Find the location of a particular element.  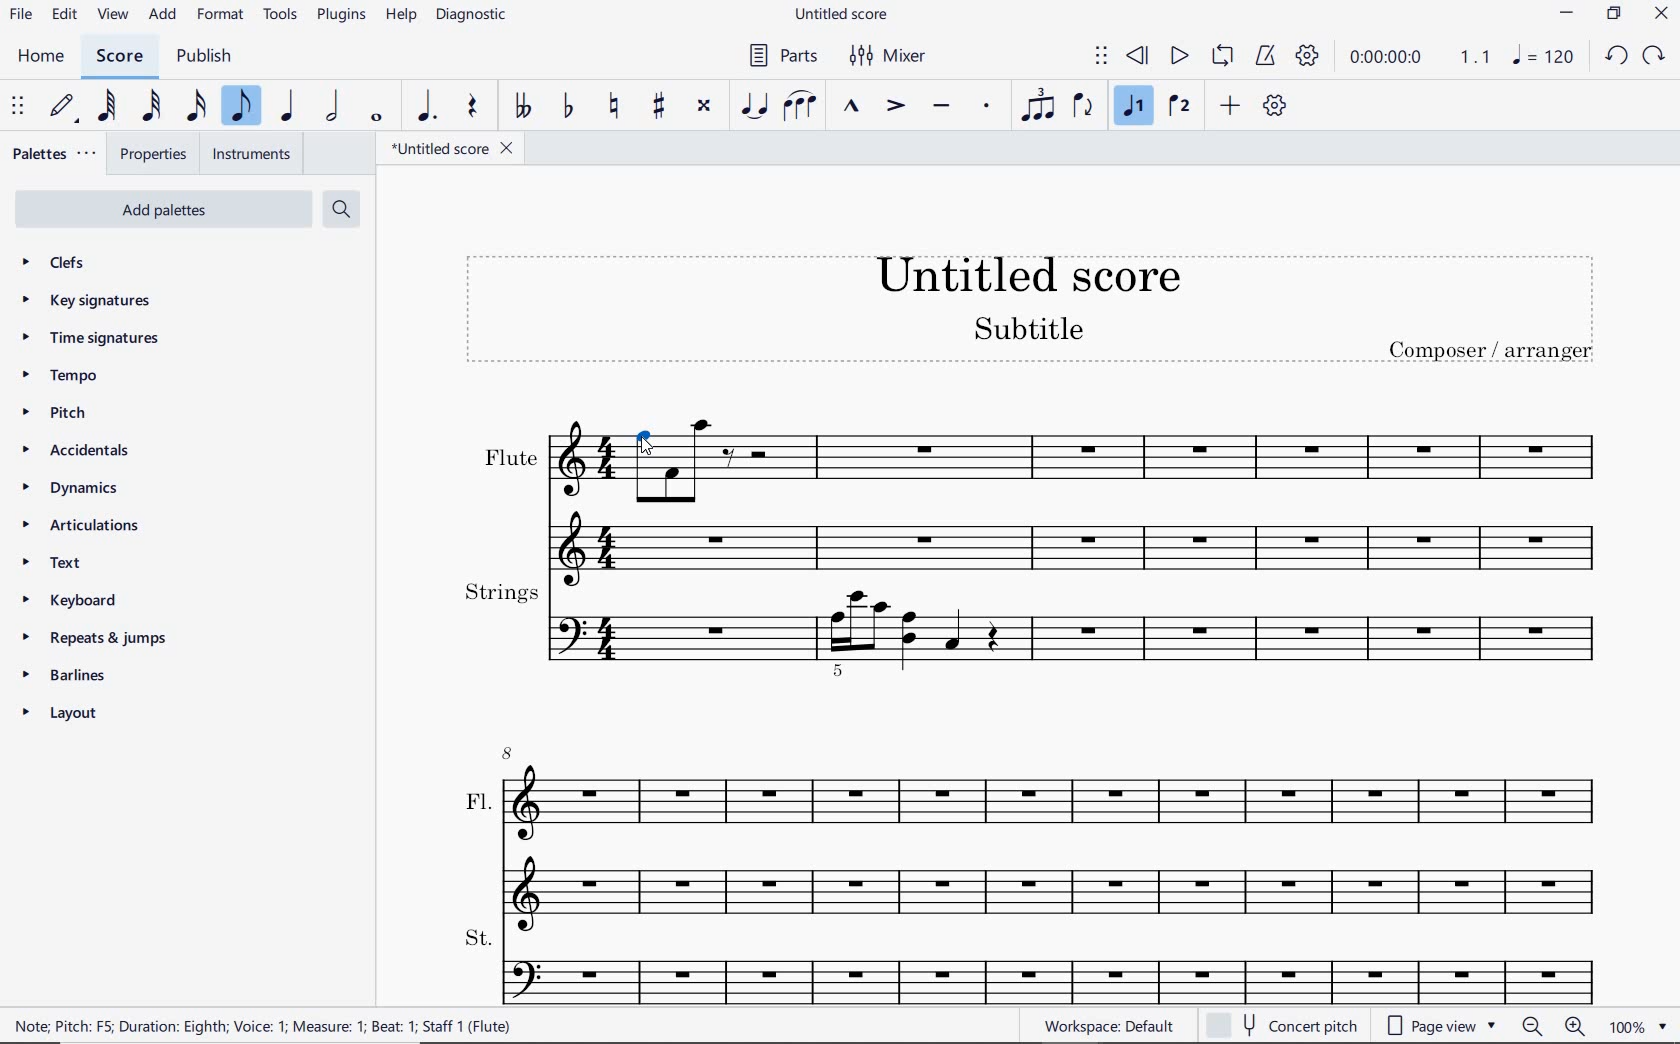

16TH NOTE is located at coordinates (196, 107).